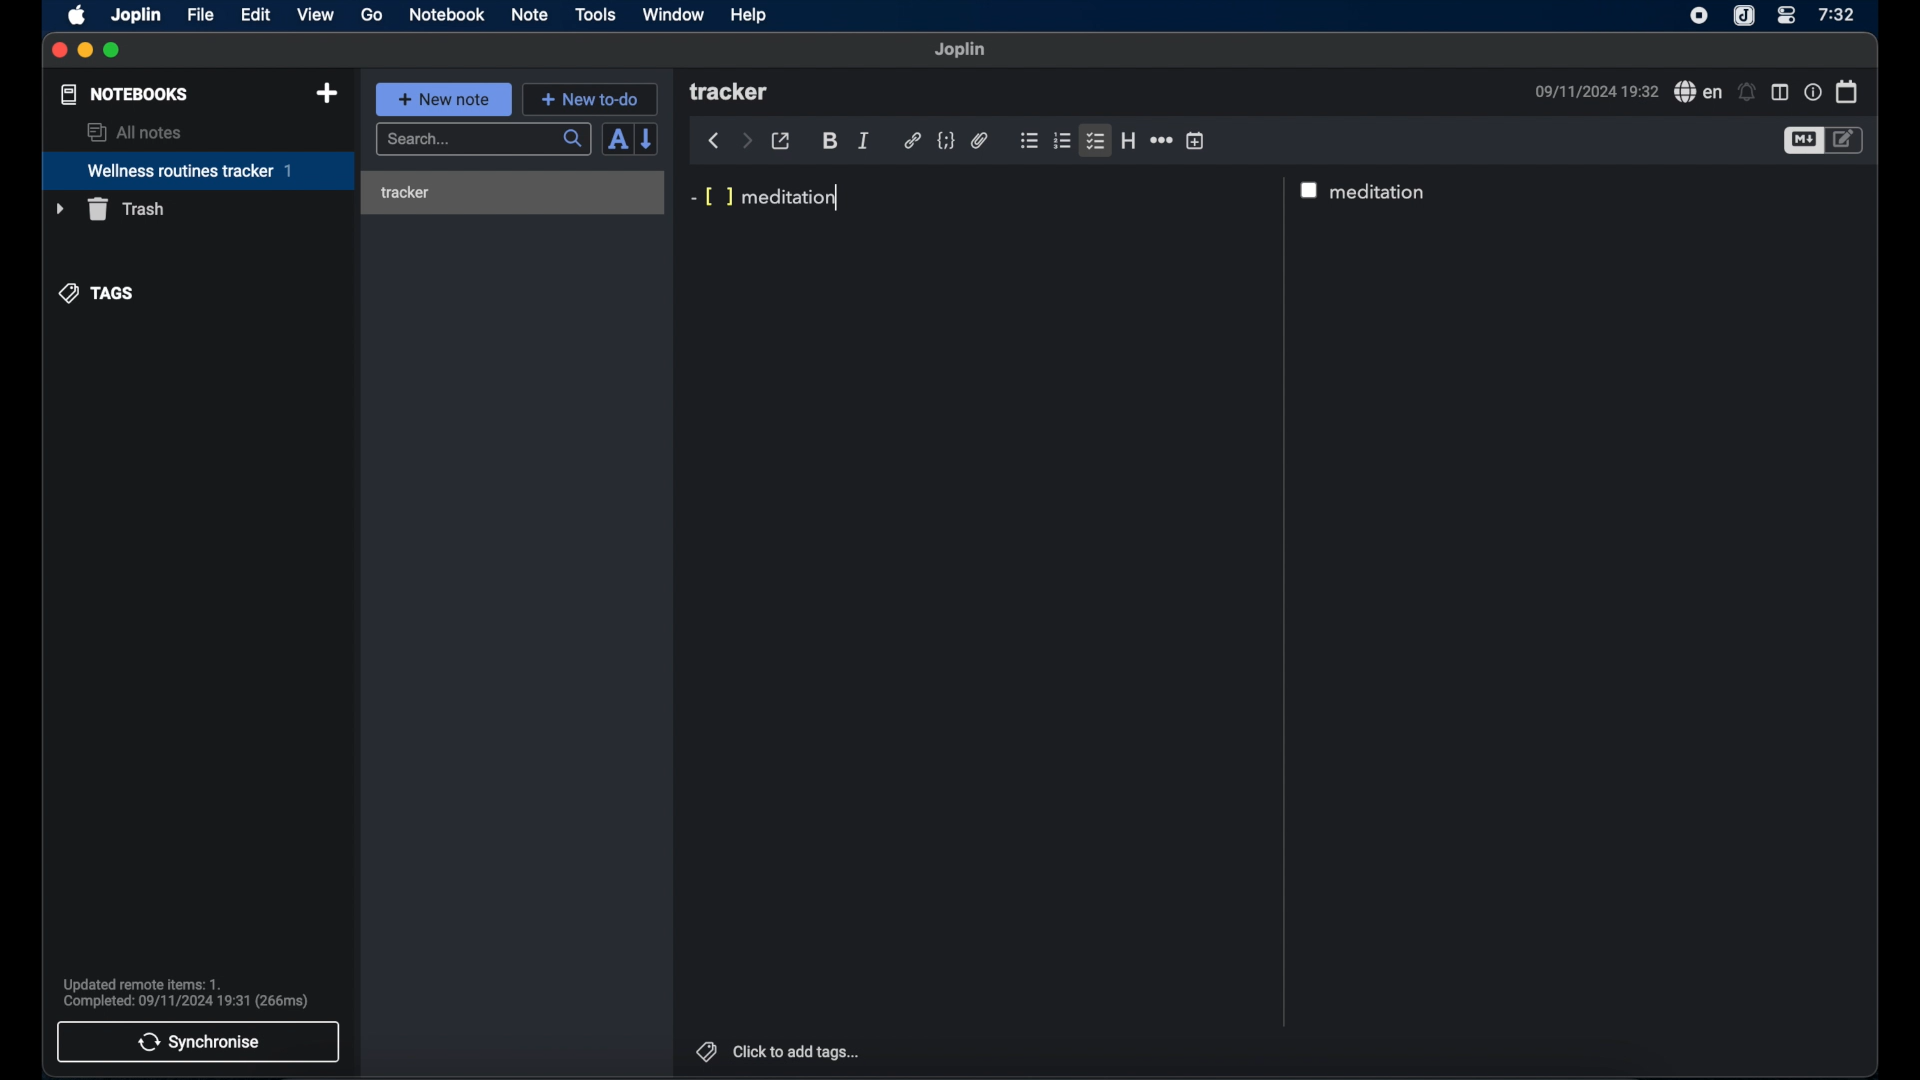 The image size is (1920, 1080). I want to click on tags, so click(703, 1049).